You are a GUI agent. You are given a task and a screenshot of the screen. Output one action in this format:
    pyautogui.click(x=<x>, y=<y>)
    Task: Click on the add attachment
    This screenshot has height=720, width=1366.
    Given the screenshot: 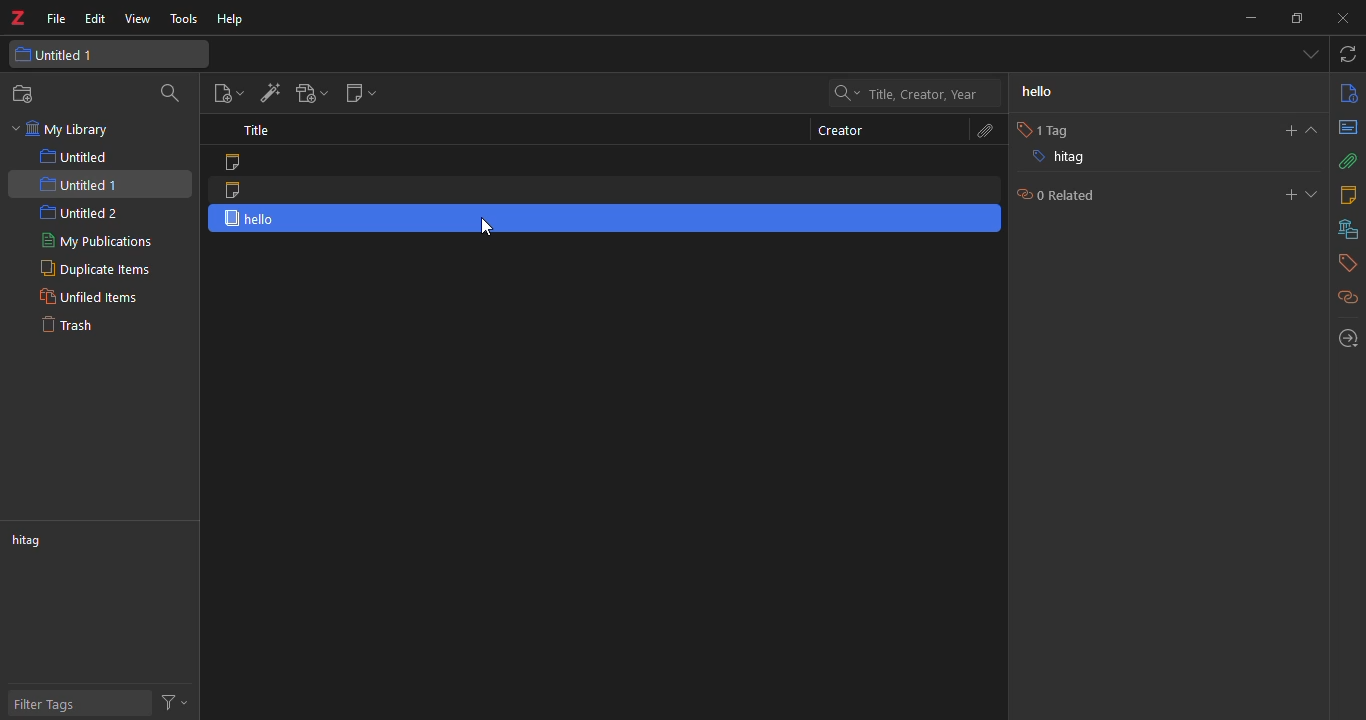 What is the action you would take?
    pyautogui.click(x=306, y=92)
    